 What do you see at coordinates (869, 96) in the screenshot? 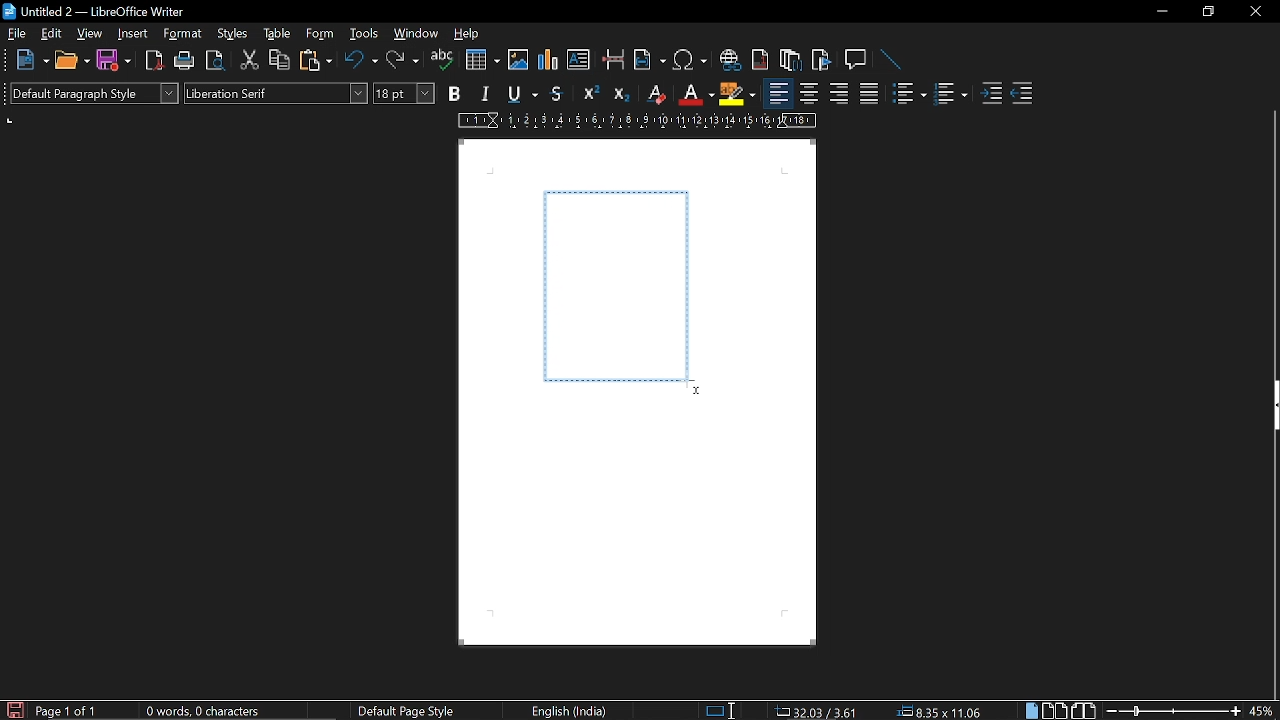
I see `justified` at bounding box center [869, 96].